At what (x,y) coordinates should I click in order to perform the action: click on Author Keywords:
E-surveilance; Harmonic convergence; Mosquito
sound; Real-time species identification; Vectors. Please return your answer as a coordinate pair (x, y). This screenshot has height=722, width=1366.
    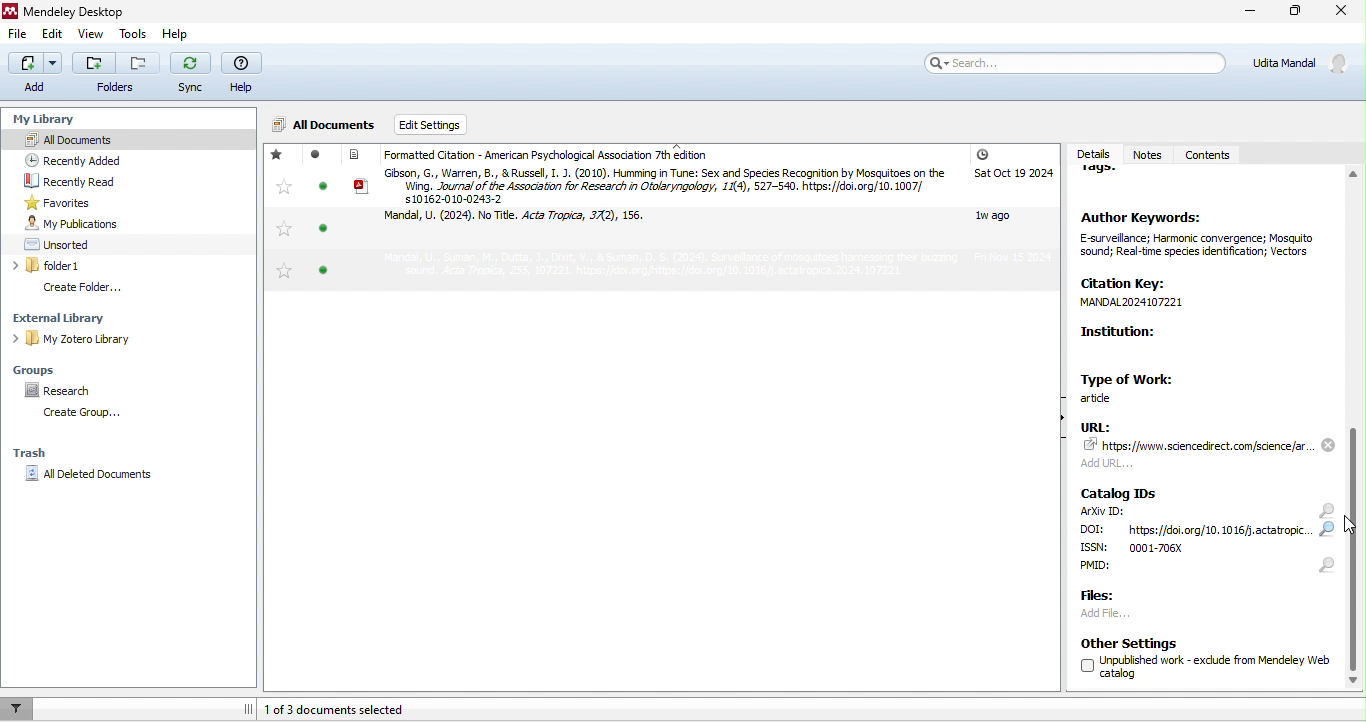
    Looking at the image, I should click on (1202, 242).